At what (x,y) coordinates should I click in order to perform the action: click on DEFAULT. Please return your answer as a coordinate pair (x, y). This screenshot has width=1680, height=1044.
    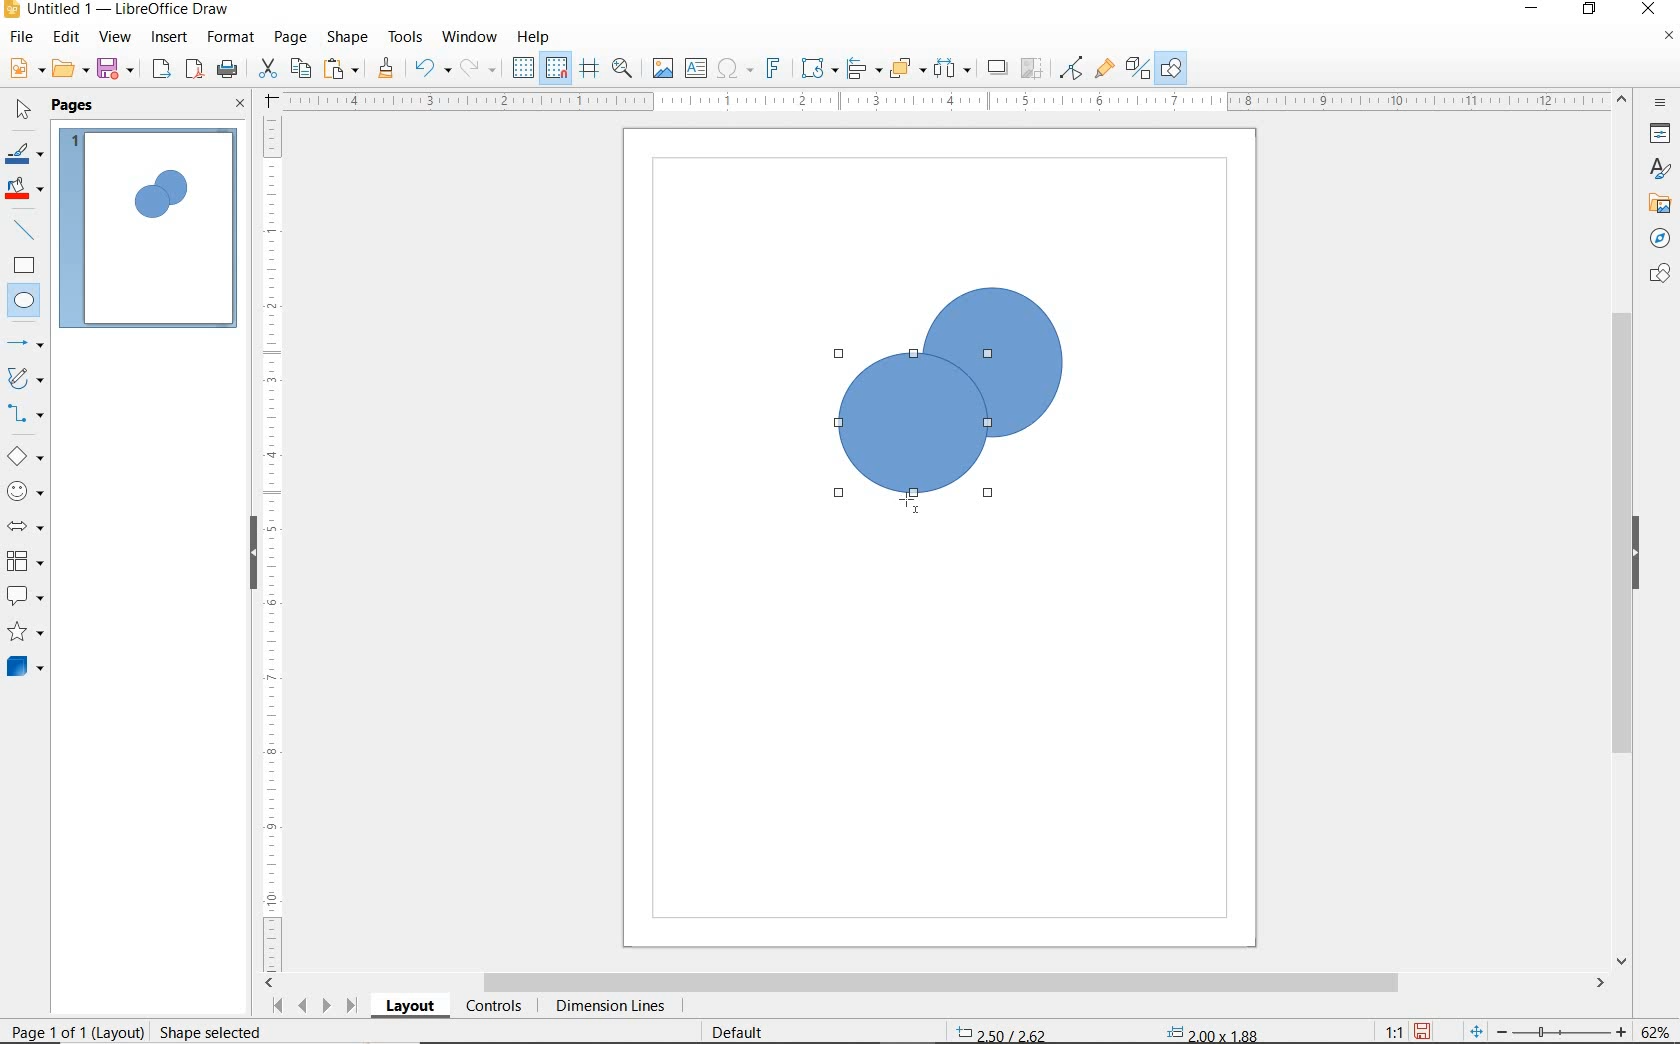
    Looking at the image, I should click on (744, 1030).